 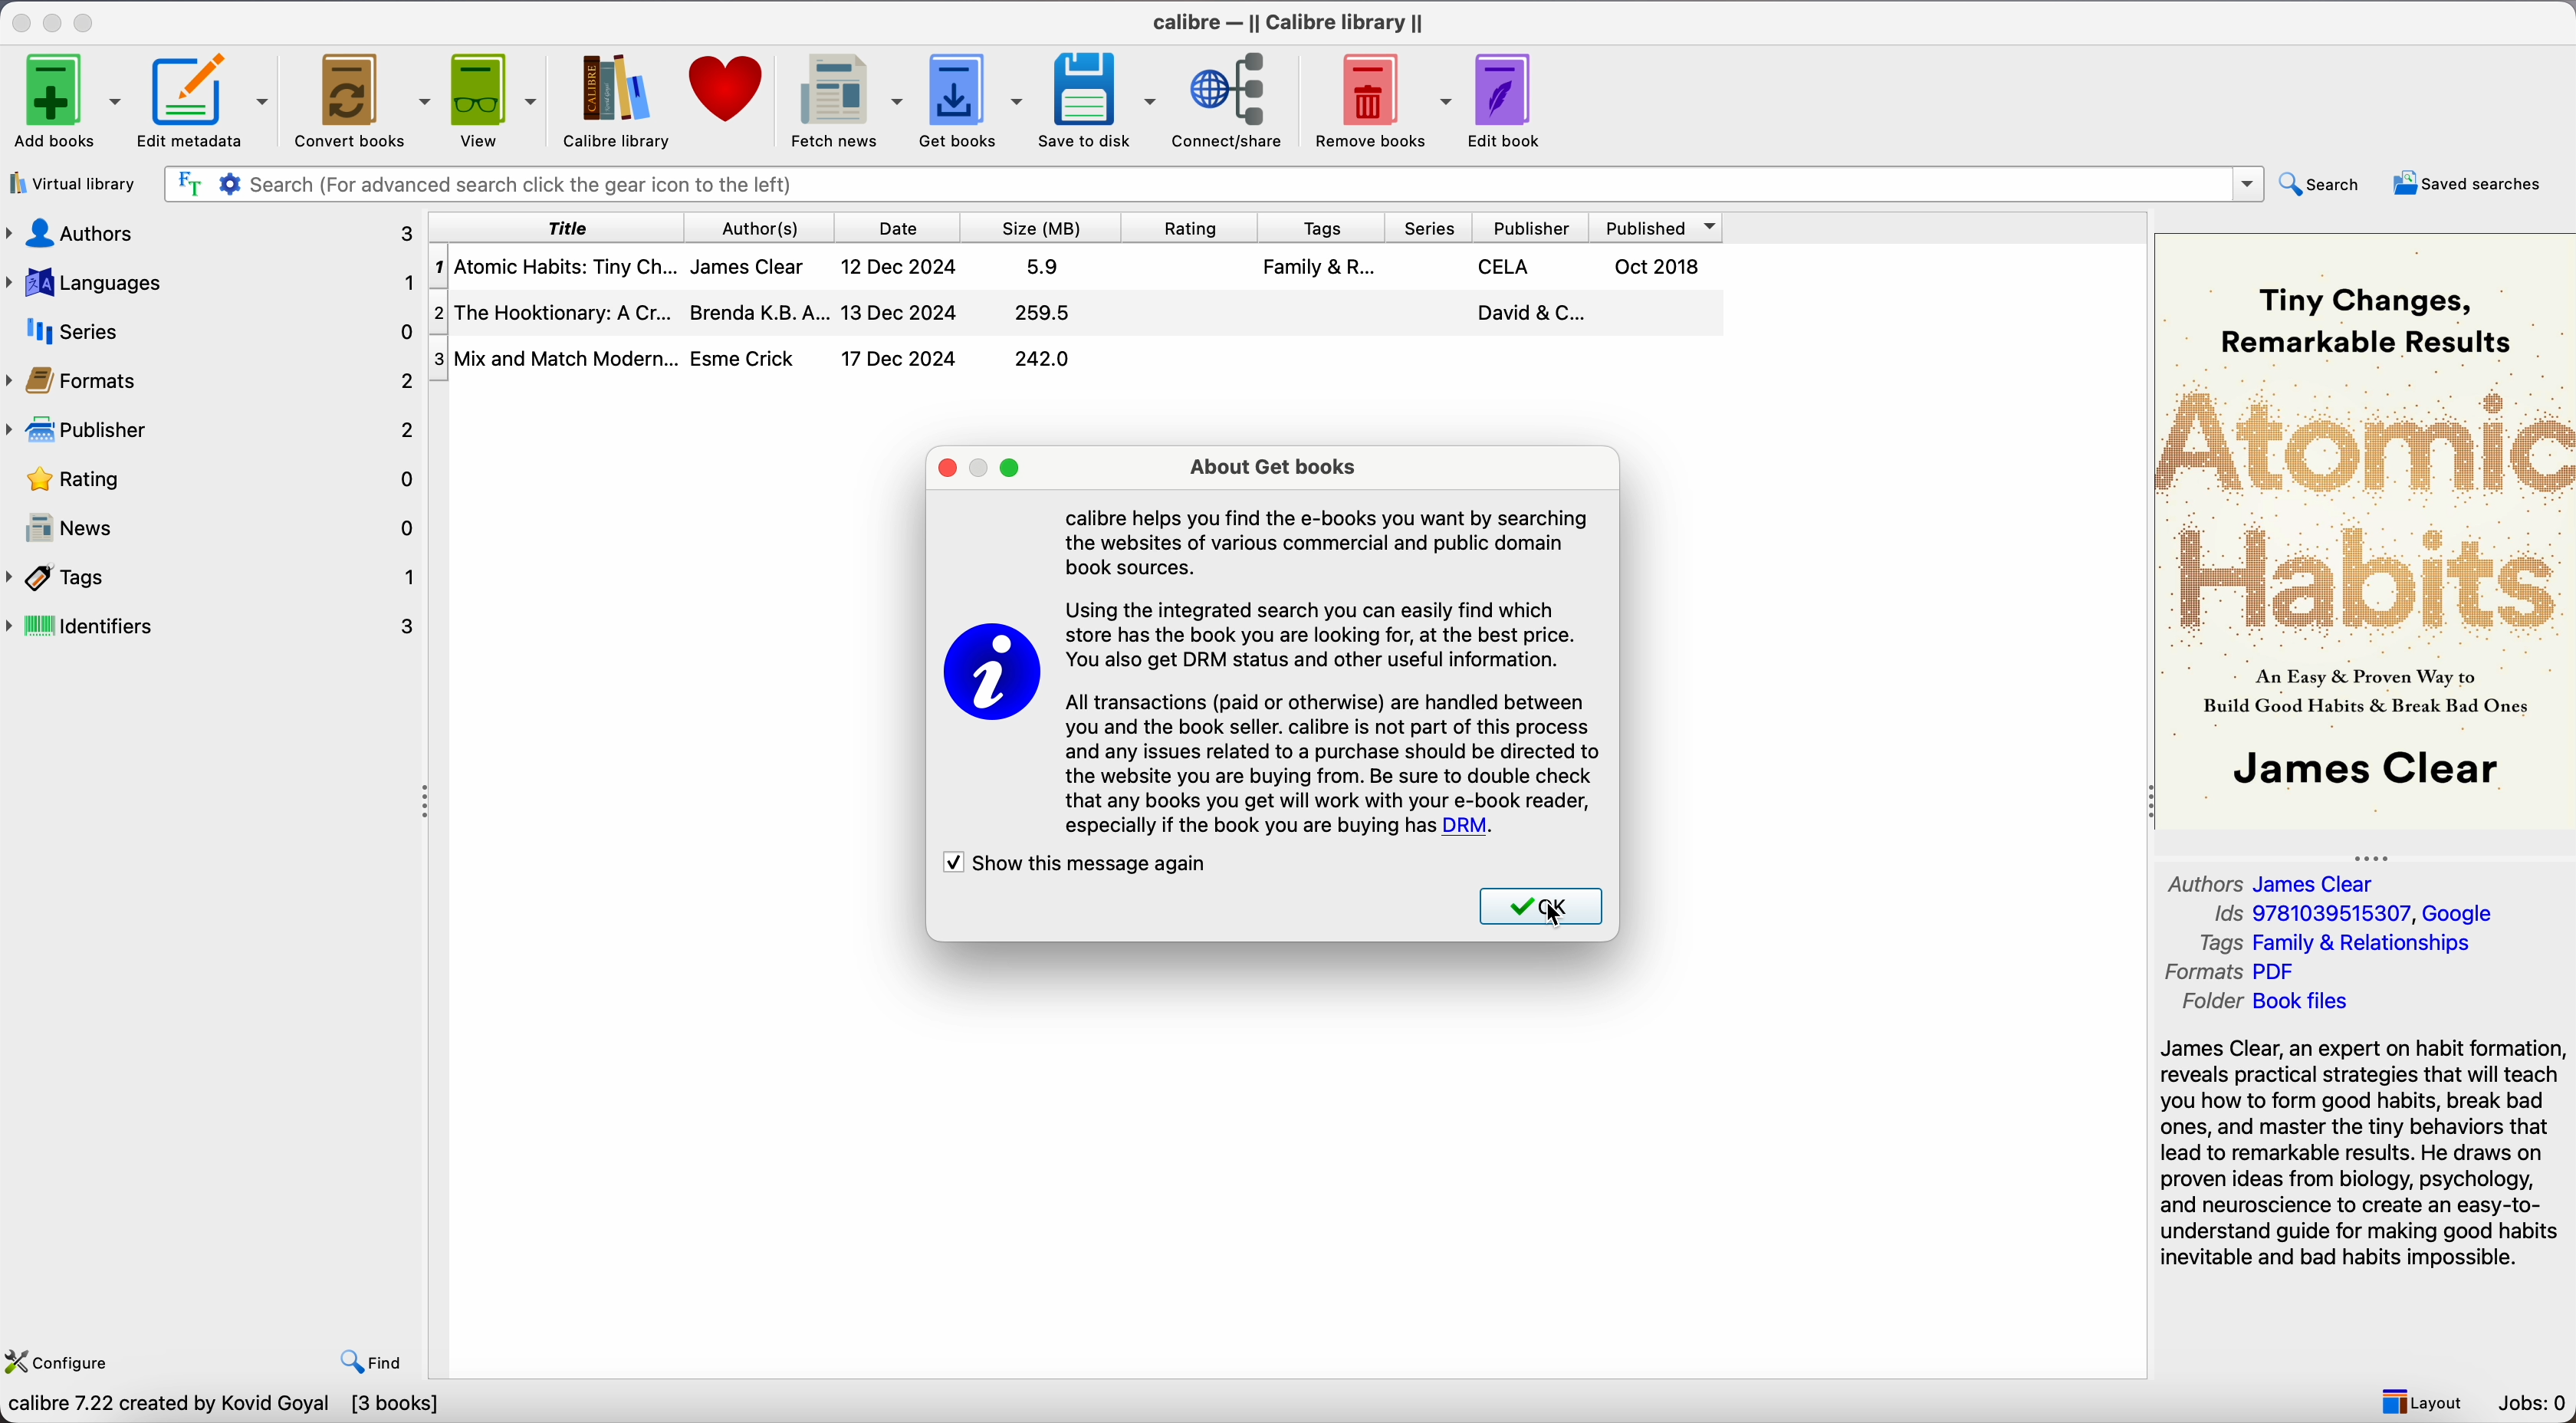 What do you see at coordinates (560, 267) in the screenshot?
I see `Atomic Habits: Tiny Ch...` at bounding box center [560, 267].